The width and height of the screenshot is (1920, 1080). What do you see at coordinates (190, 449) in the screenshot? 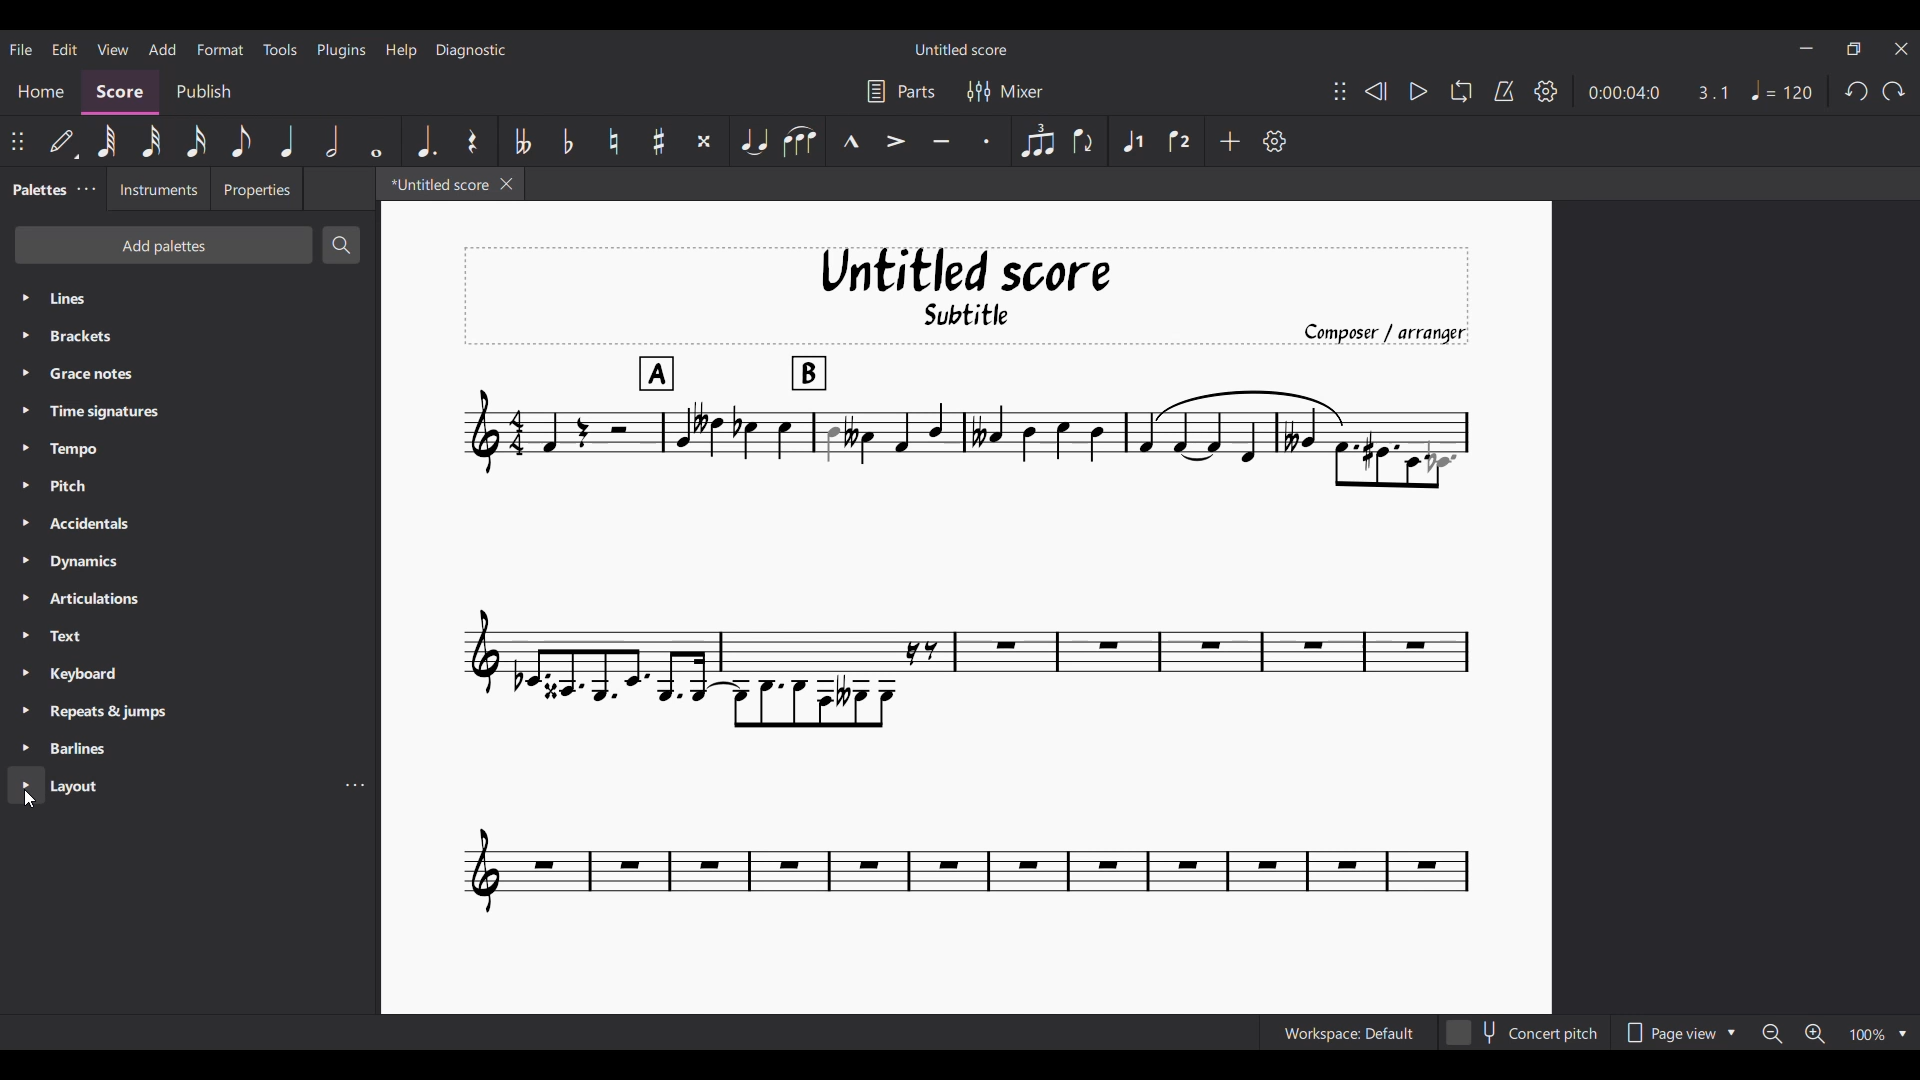
I see `Tempo` at bounding box center [190, 449].